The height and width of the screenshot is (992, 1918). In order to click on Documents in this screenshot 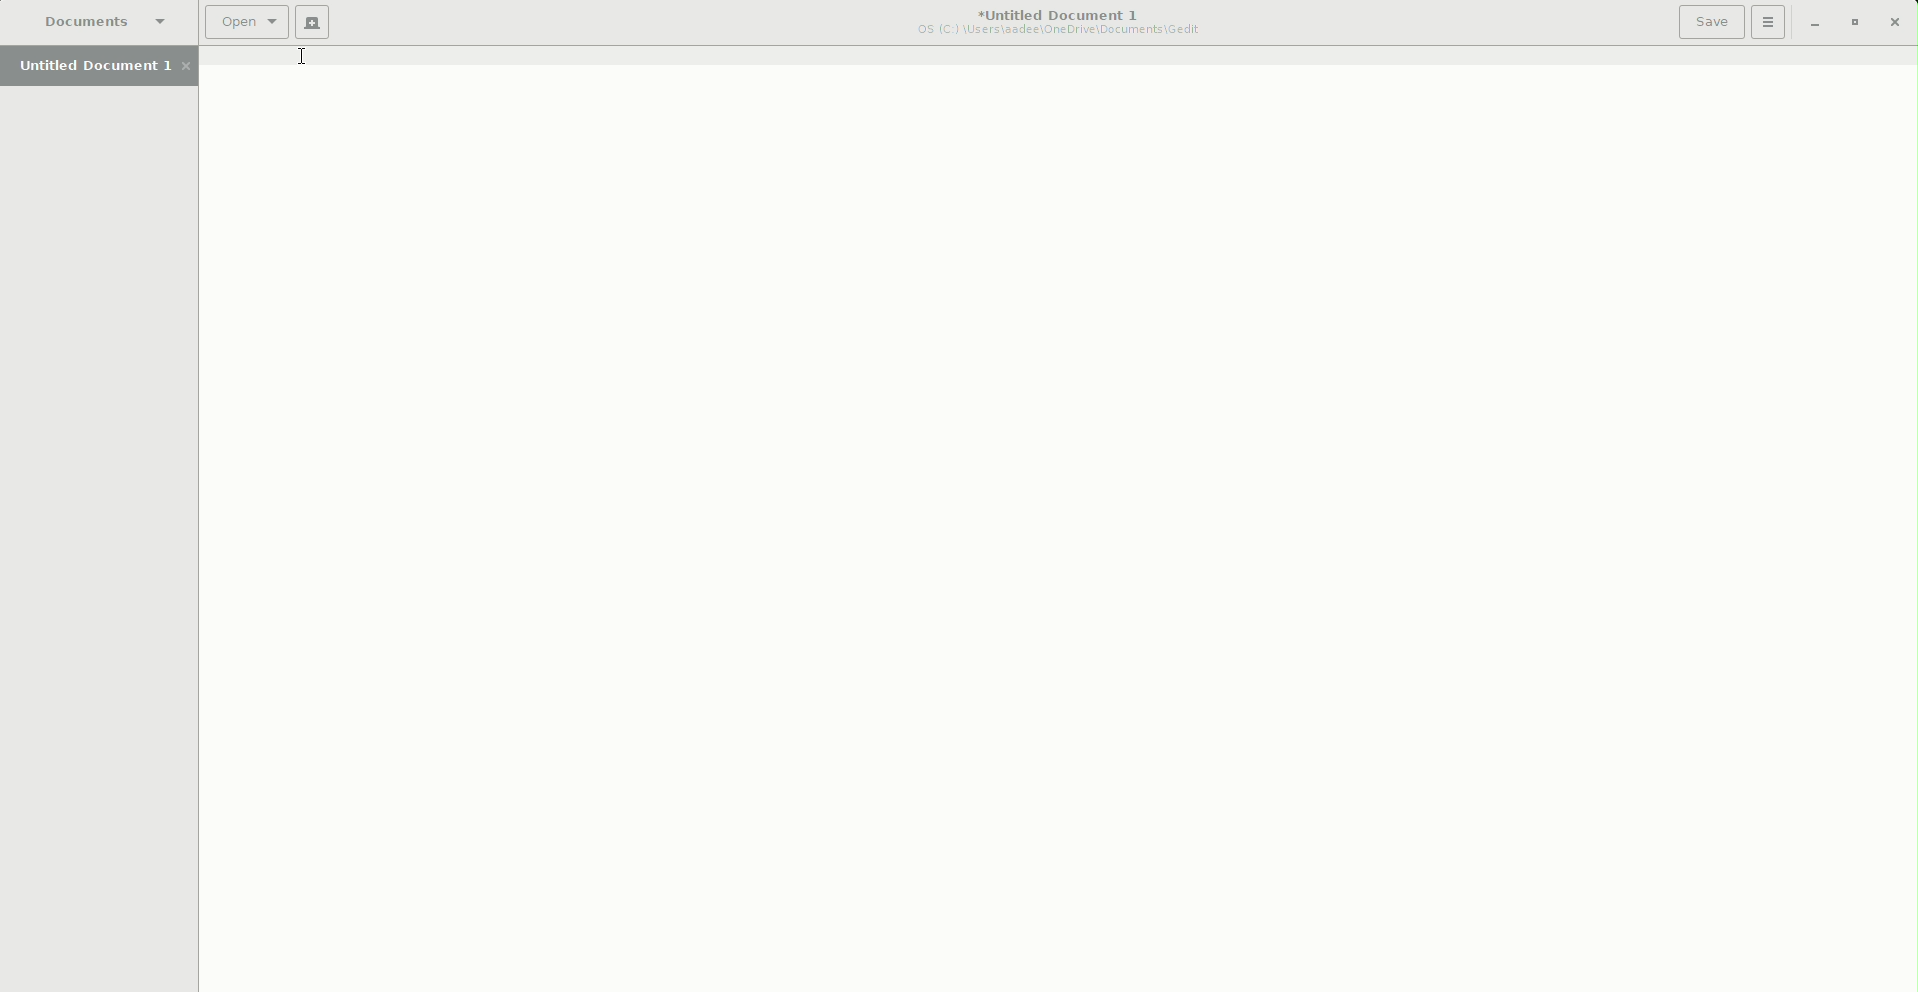, I will do `click(99, 20)`.